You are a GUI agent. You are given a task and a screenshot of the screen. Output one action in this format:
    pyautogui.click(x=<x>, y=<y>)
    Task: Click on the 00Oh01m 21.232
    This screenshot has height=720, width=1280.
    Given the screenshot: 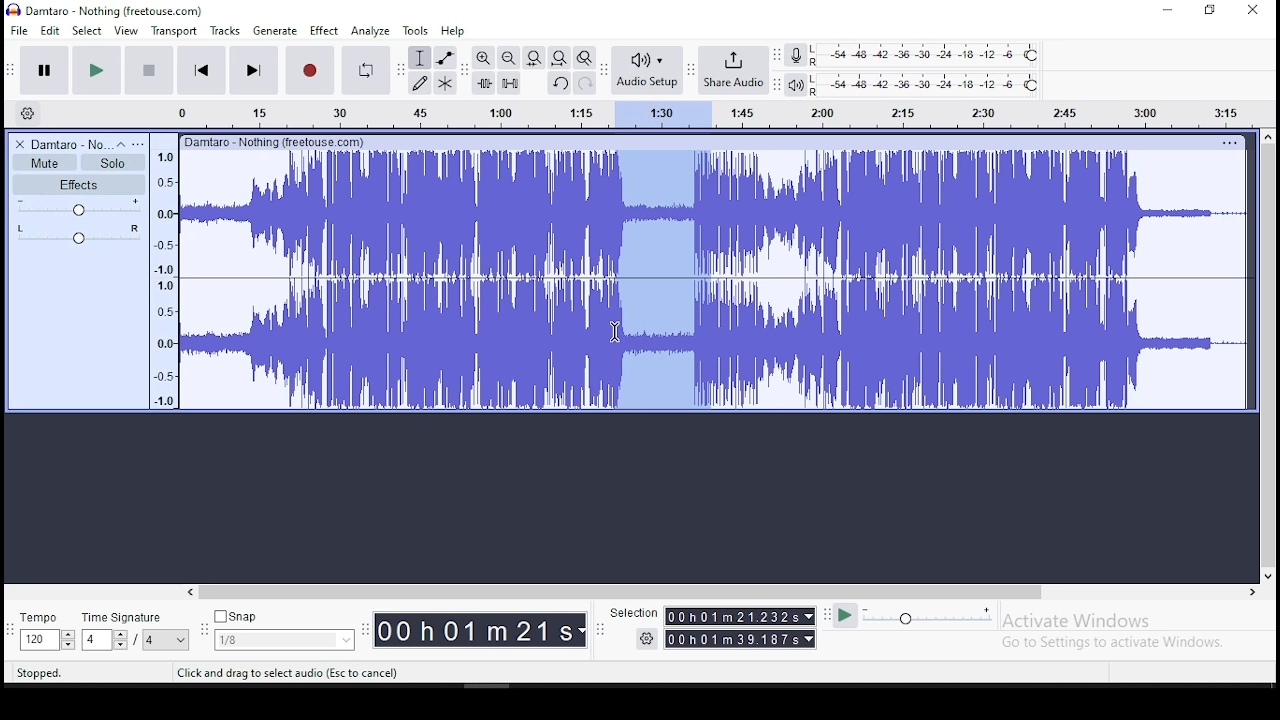 What is the action you would take?
    pyautogui.click(x=731, y=616)
    